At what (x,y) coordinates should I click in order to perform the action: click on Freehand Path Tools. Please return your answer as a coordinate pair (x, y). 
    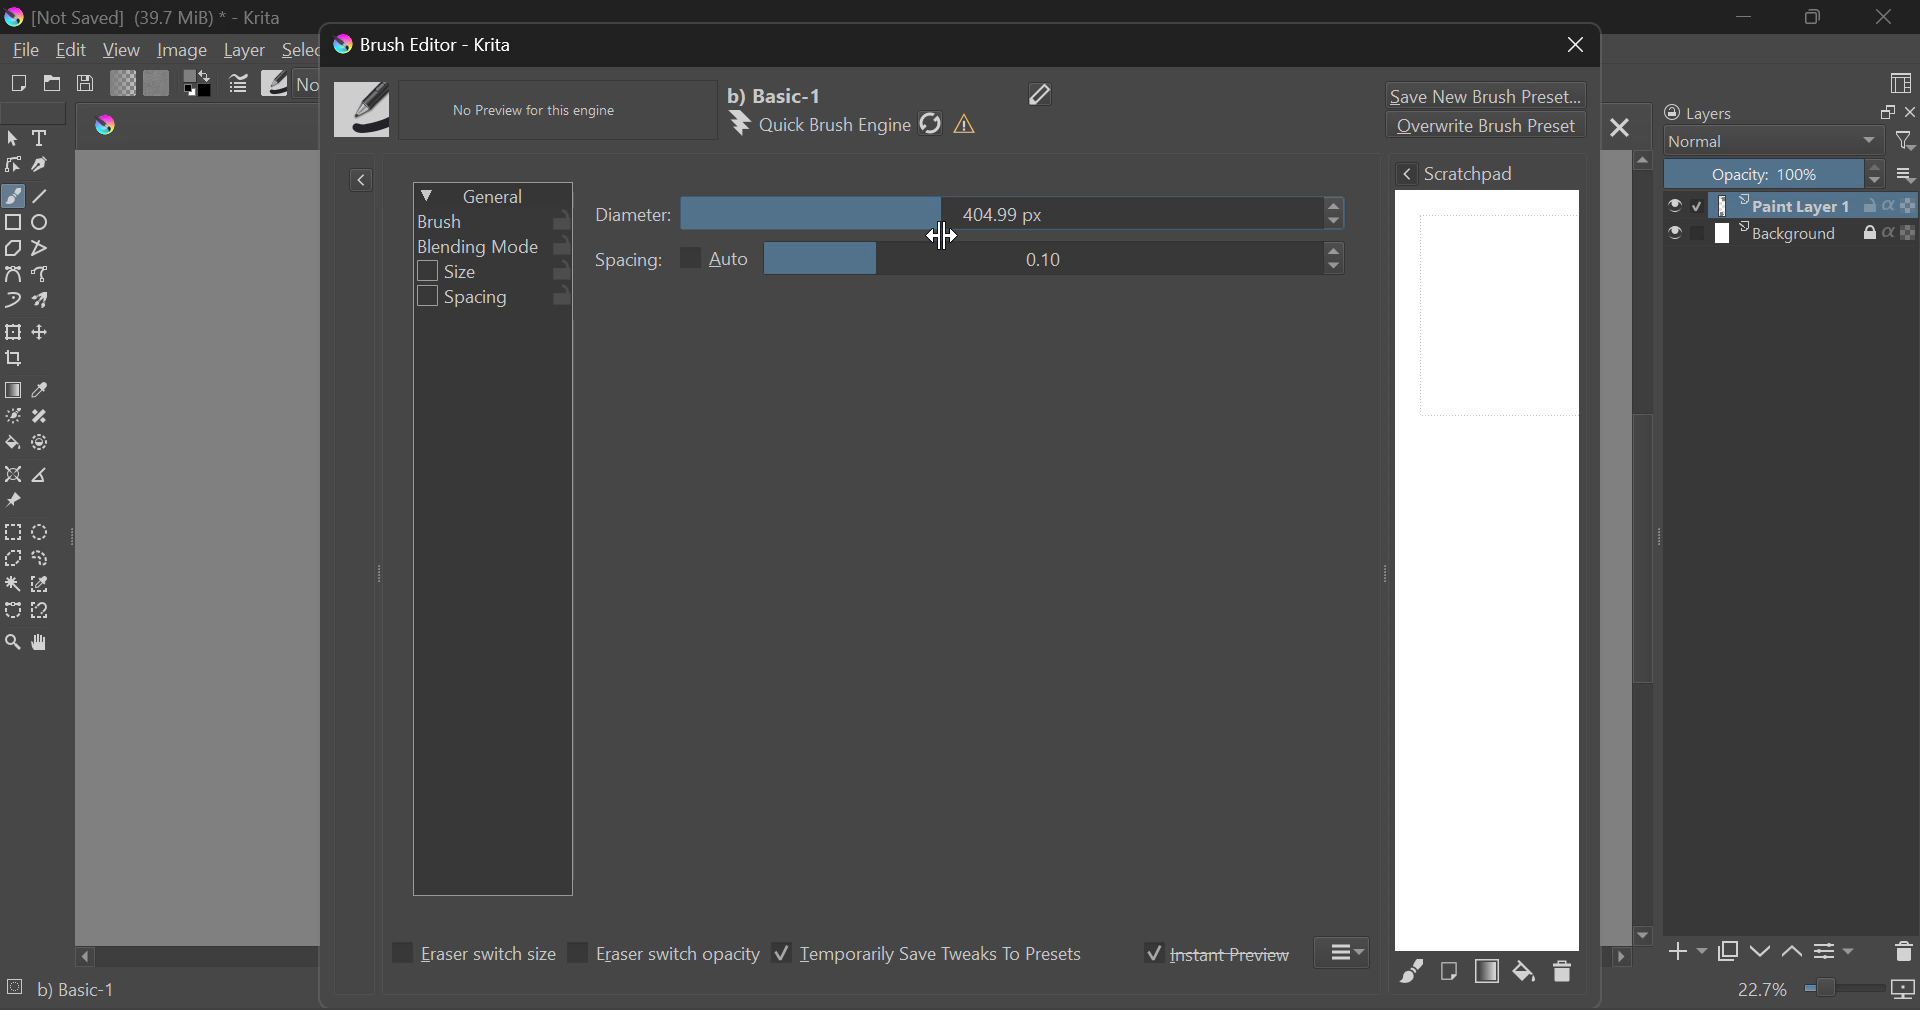
    Looking at the image, I should click on (47, 273).